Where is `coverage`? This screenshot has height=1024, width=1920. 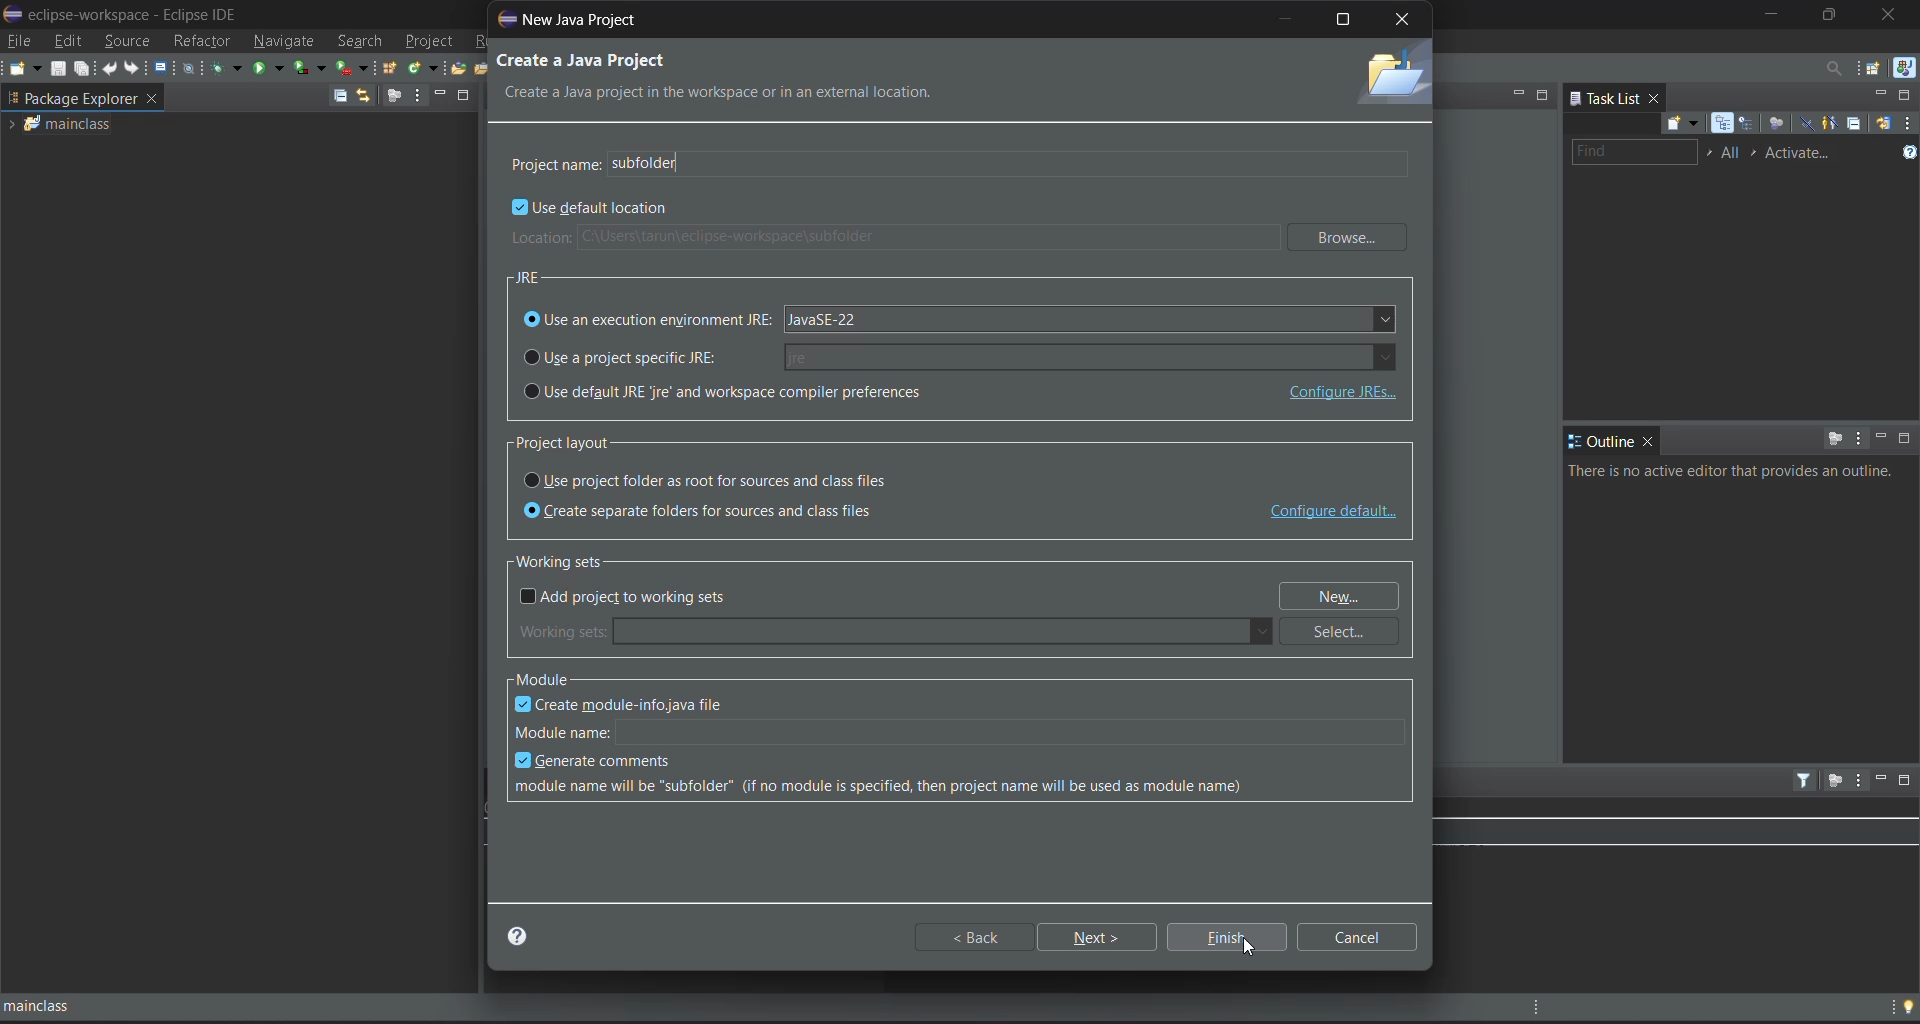 coverage is located at coordinates (309, 66).